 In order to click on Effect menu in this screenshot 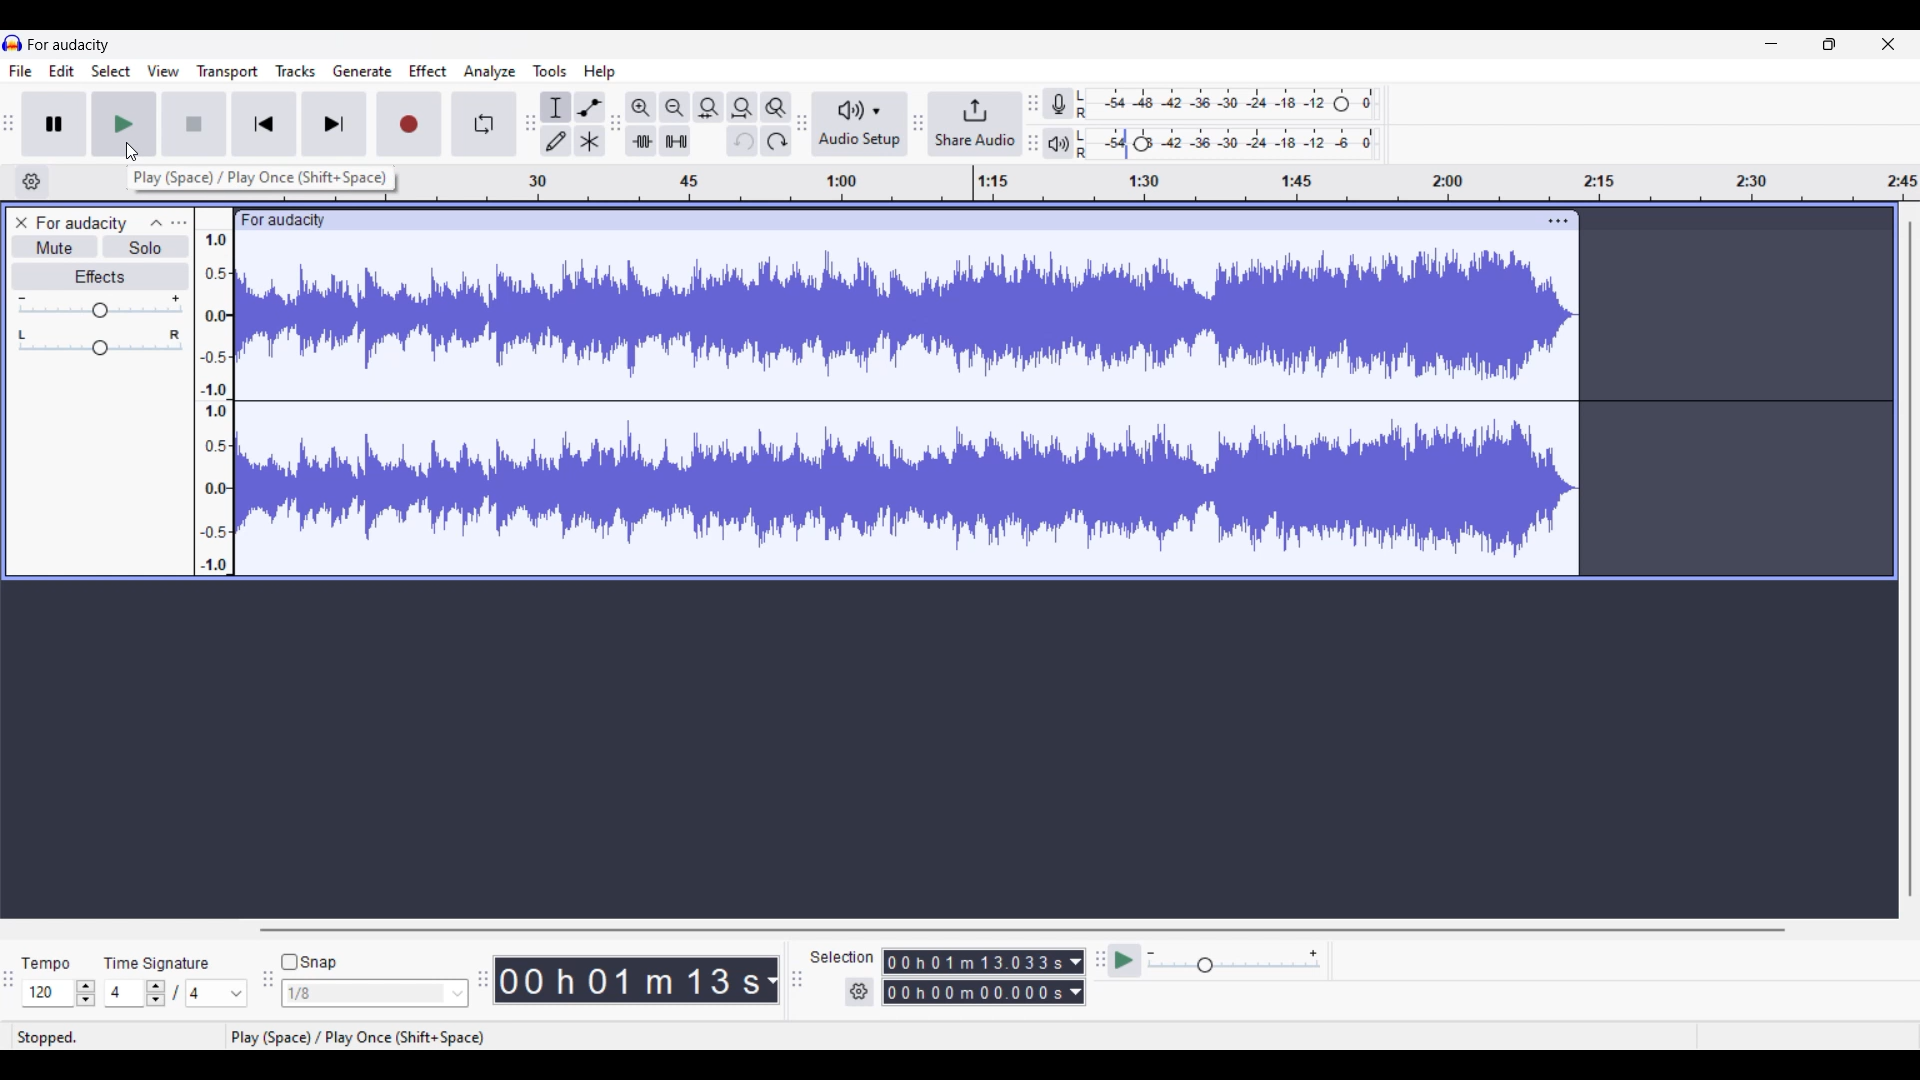, I will do `click(428, 70)`.